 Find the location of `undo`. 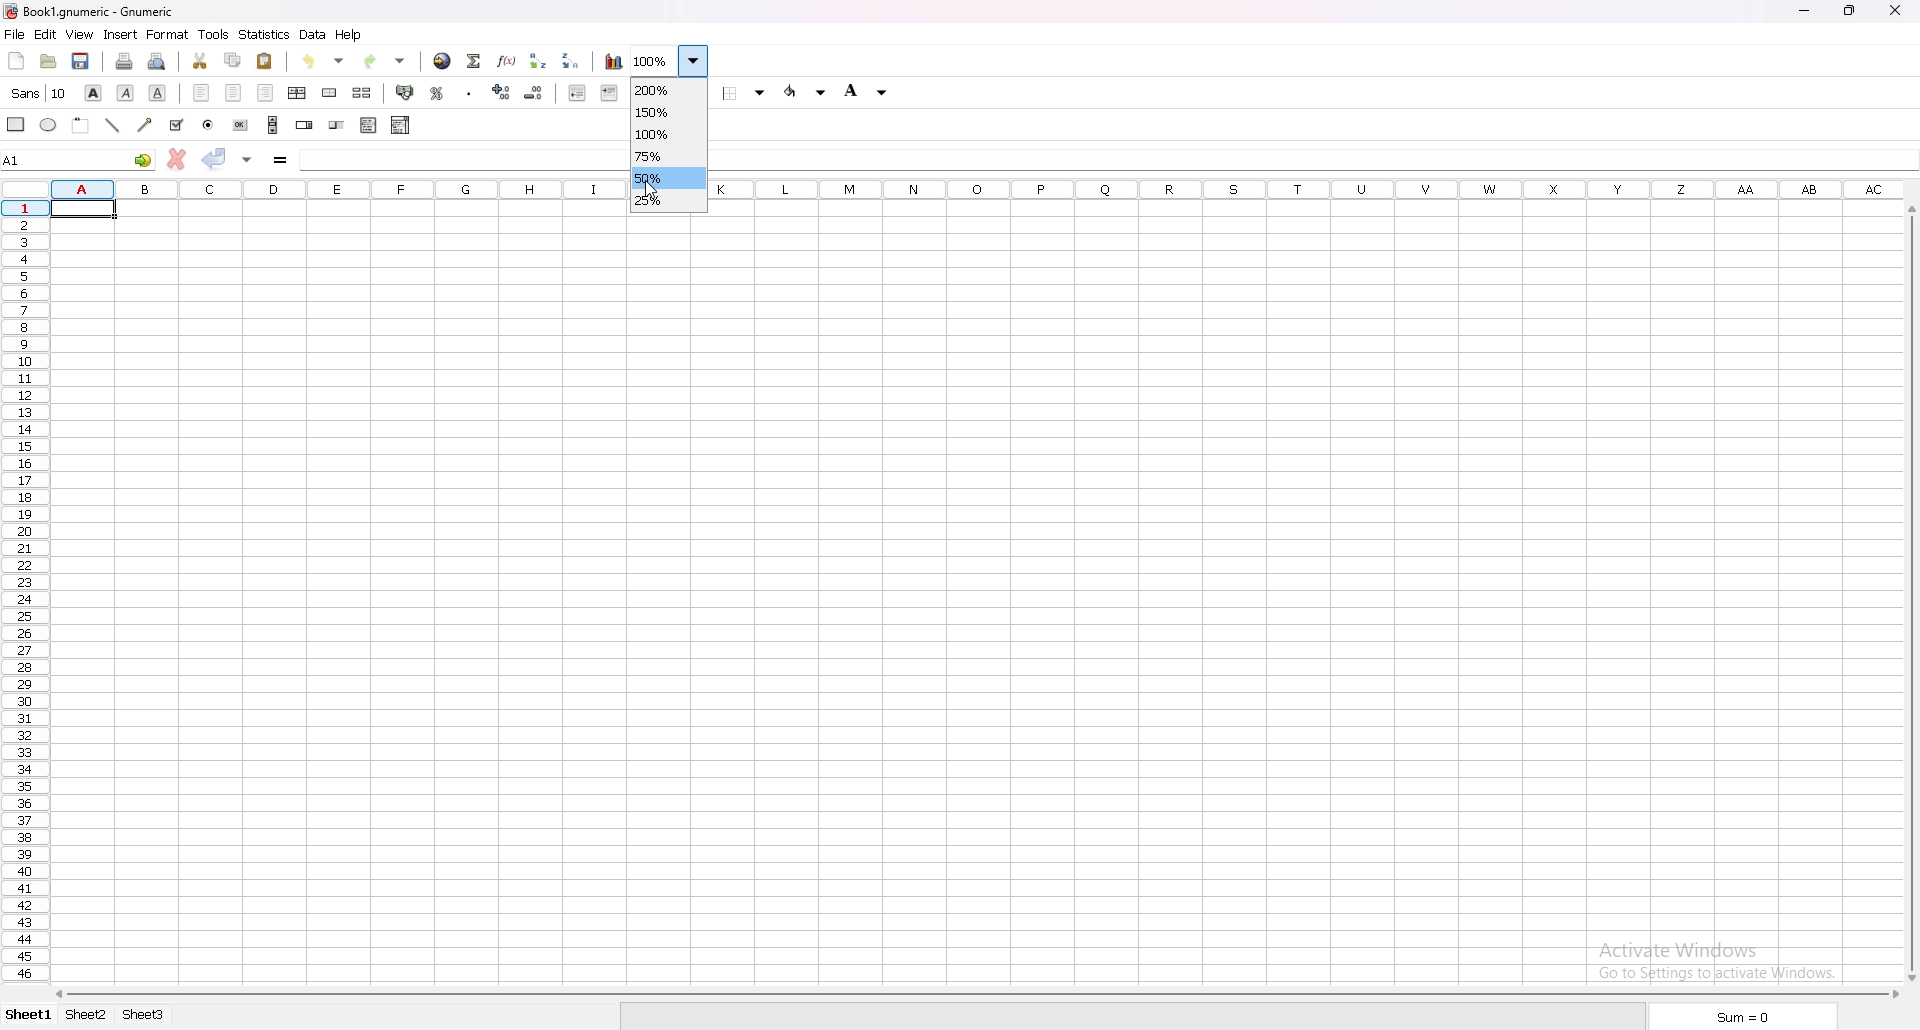

undo is located at coordinates (309, 61).